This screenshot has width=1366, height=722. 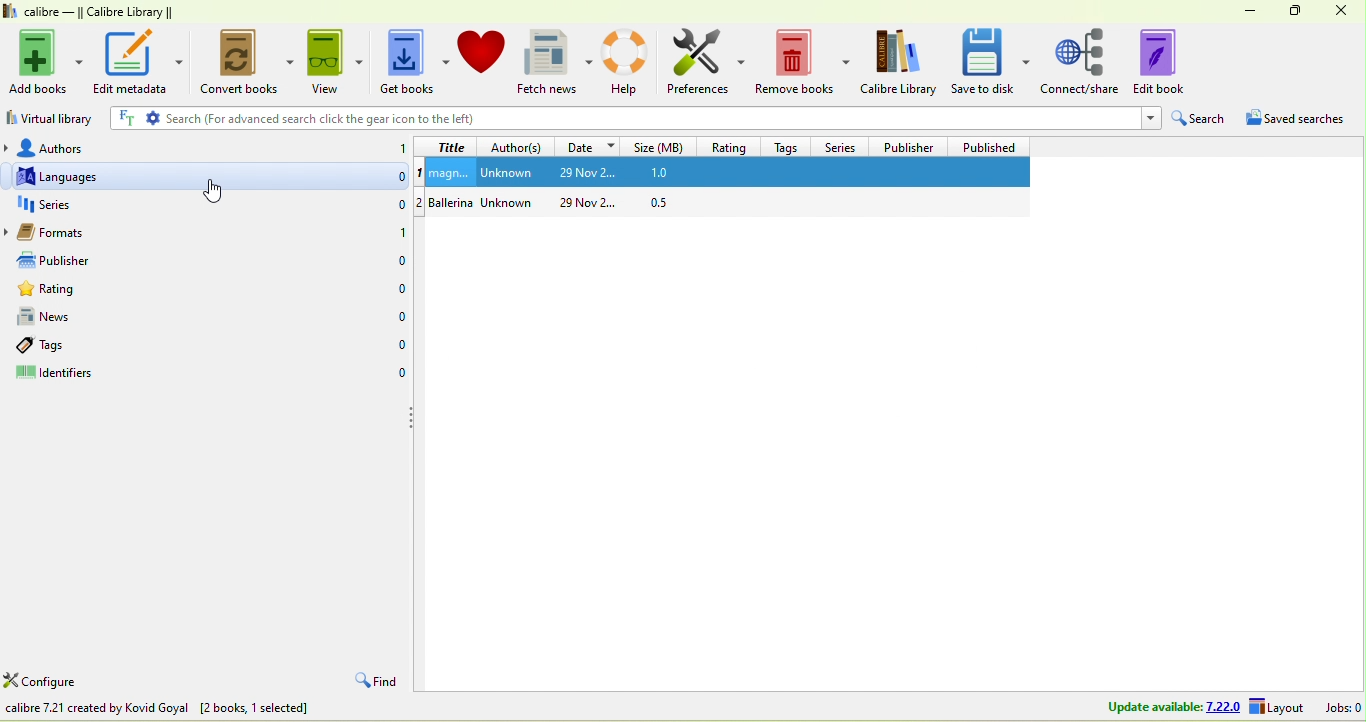 I want to click on search (for advanced search click the gear icon to the left), so click(x=620, y=118).